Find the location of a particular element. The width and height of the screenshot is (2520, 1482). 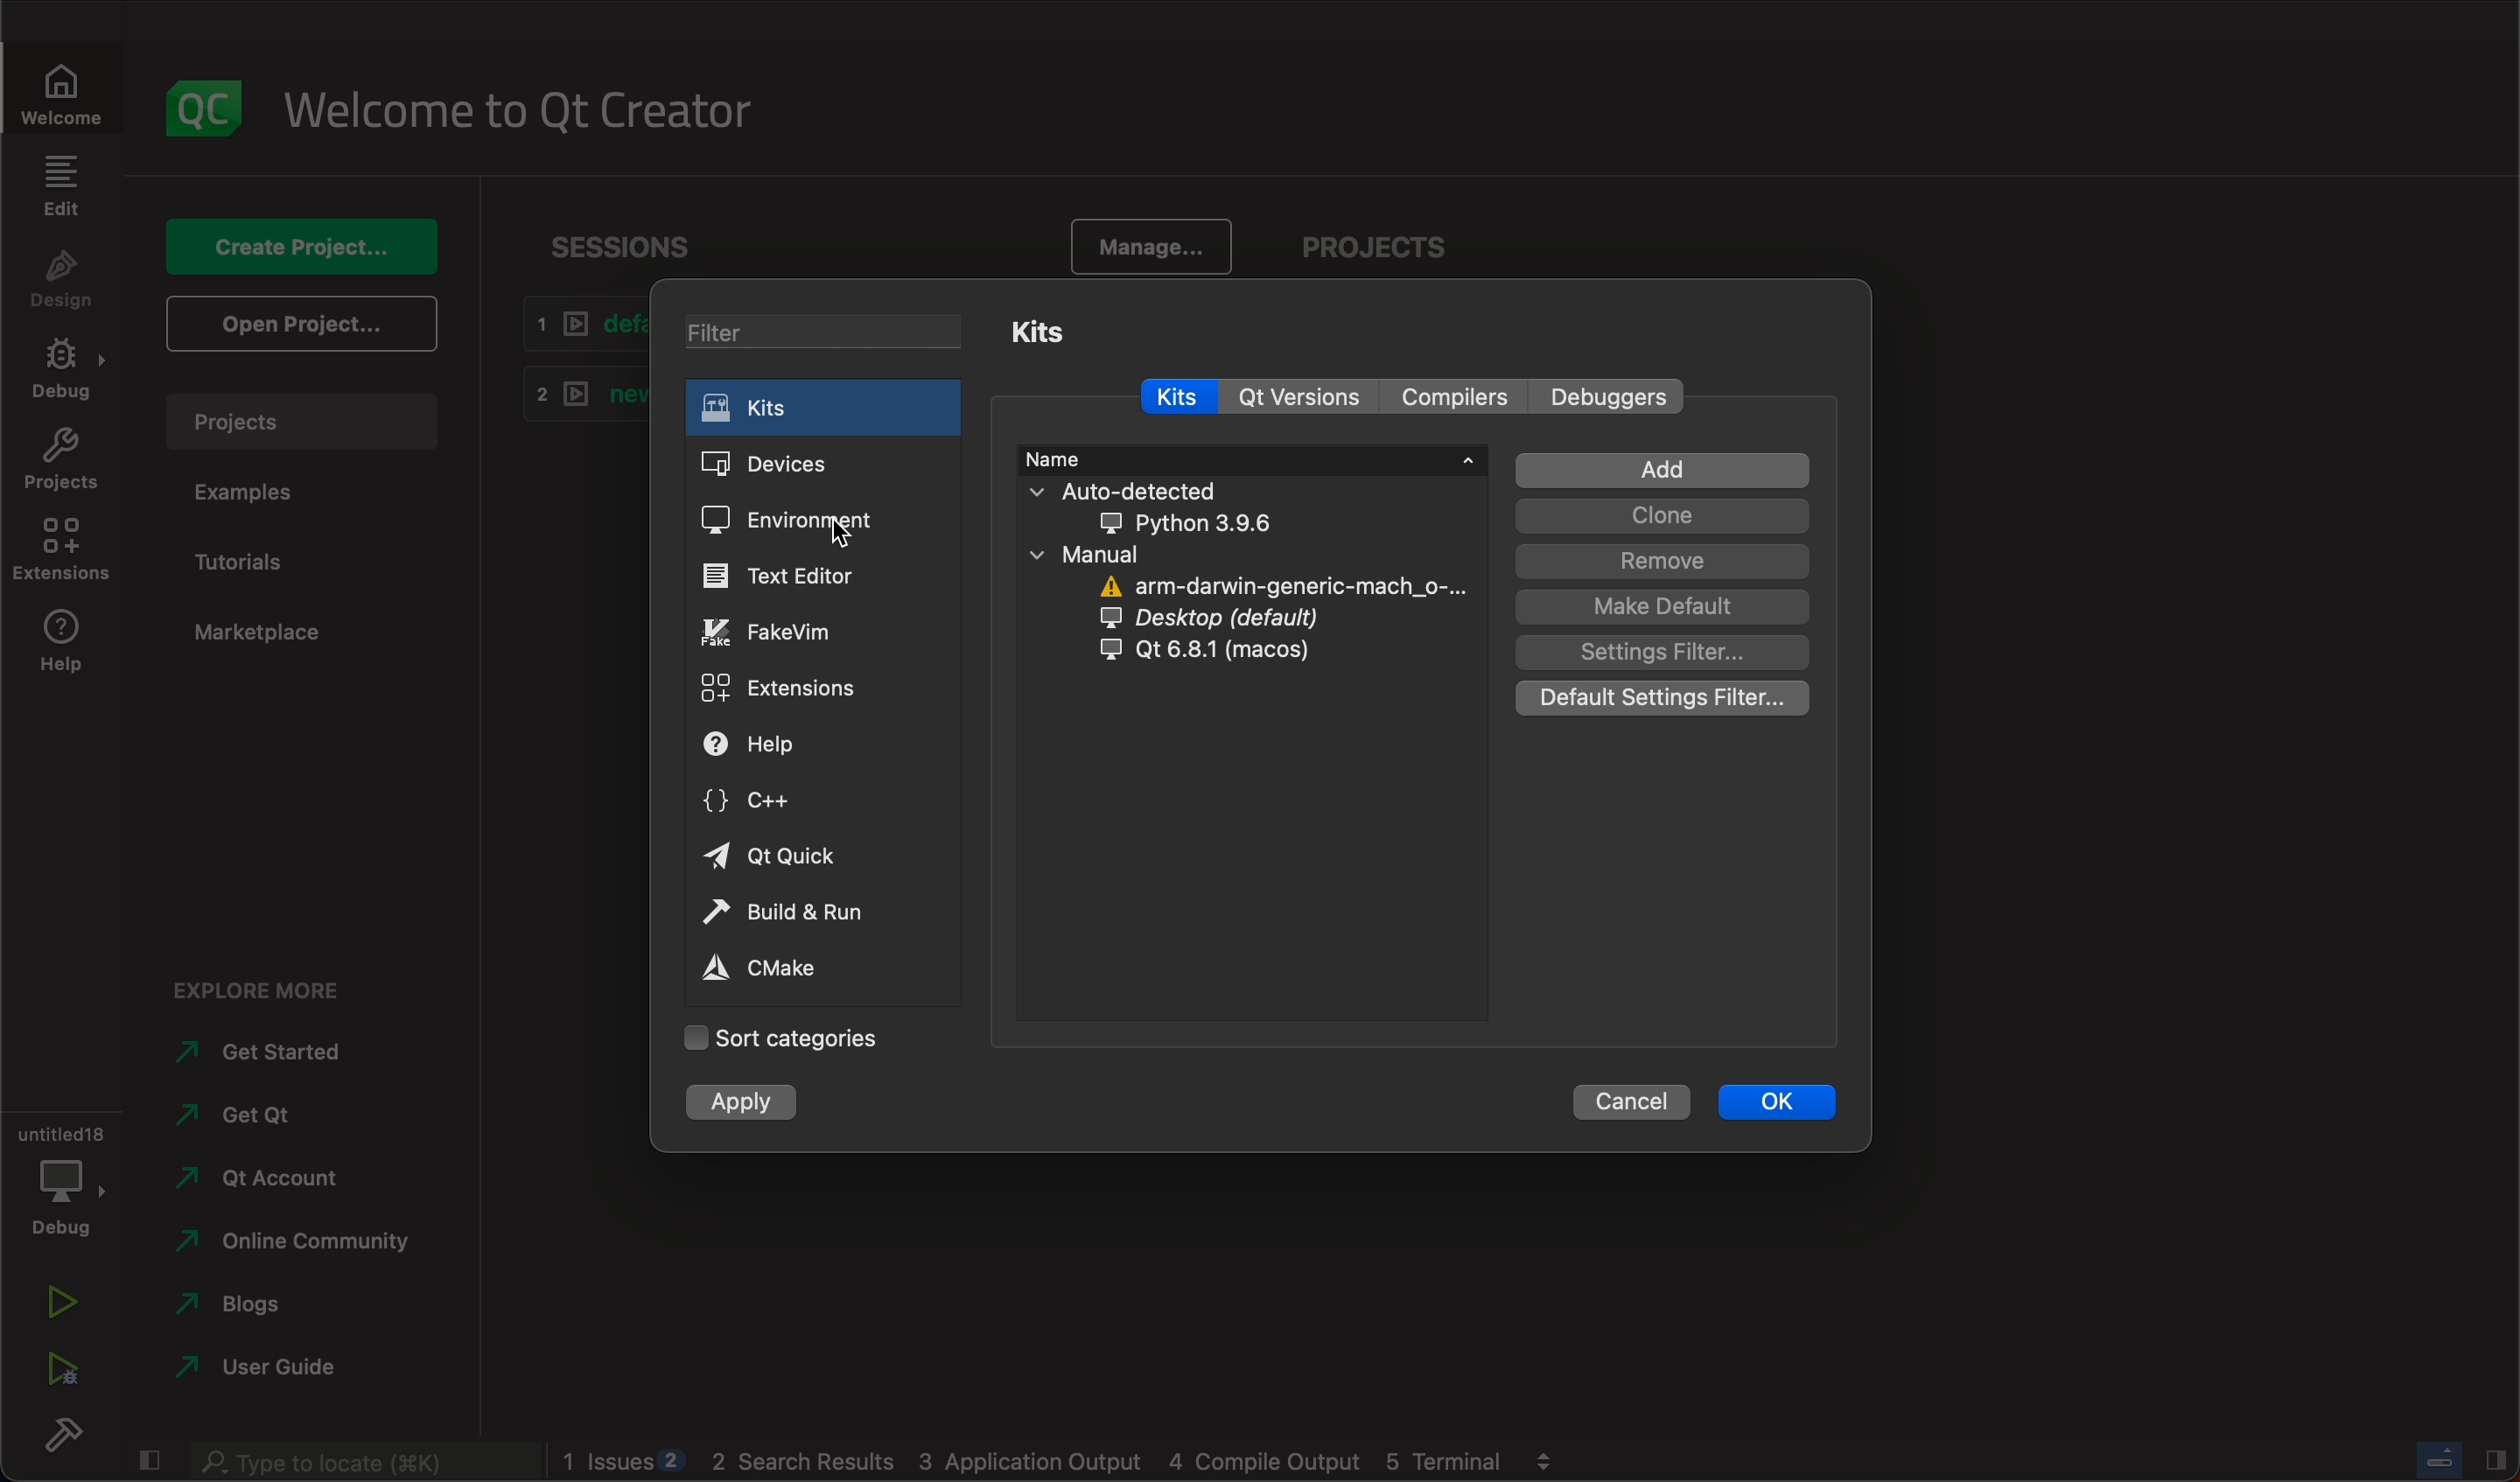

manage is located at coordinates (1152, 250).